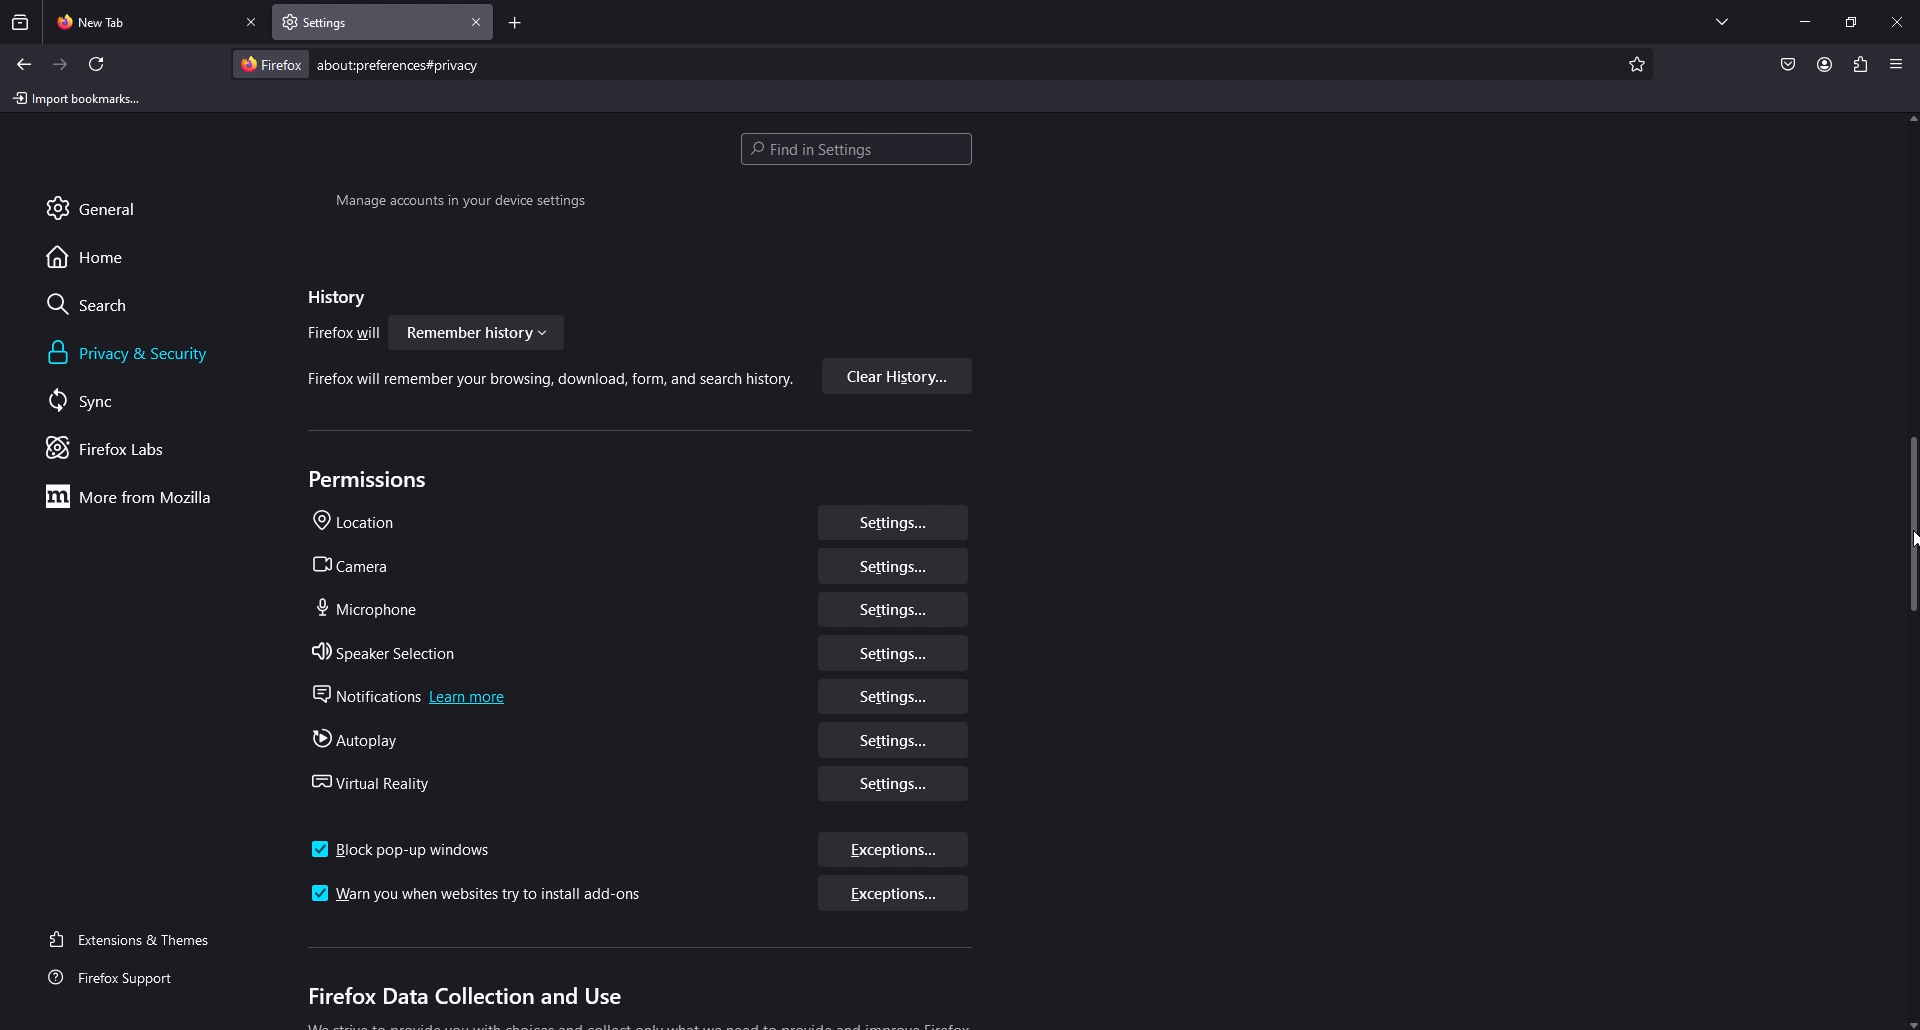  What do you see at coordinates (515, 25) in the screenshot?
I see `add tab` at bounding box center [515, 25].